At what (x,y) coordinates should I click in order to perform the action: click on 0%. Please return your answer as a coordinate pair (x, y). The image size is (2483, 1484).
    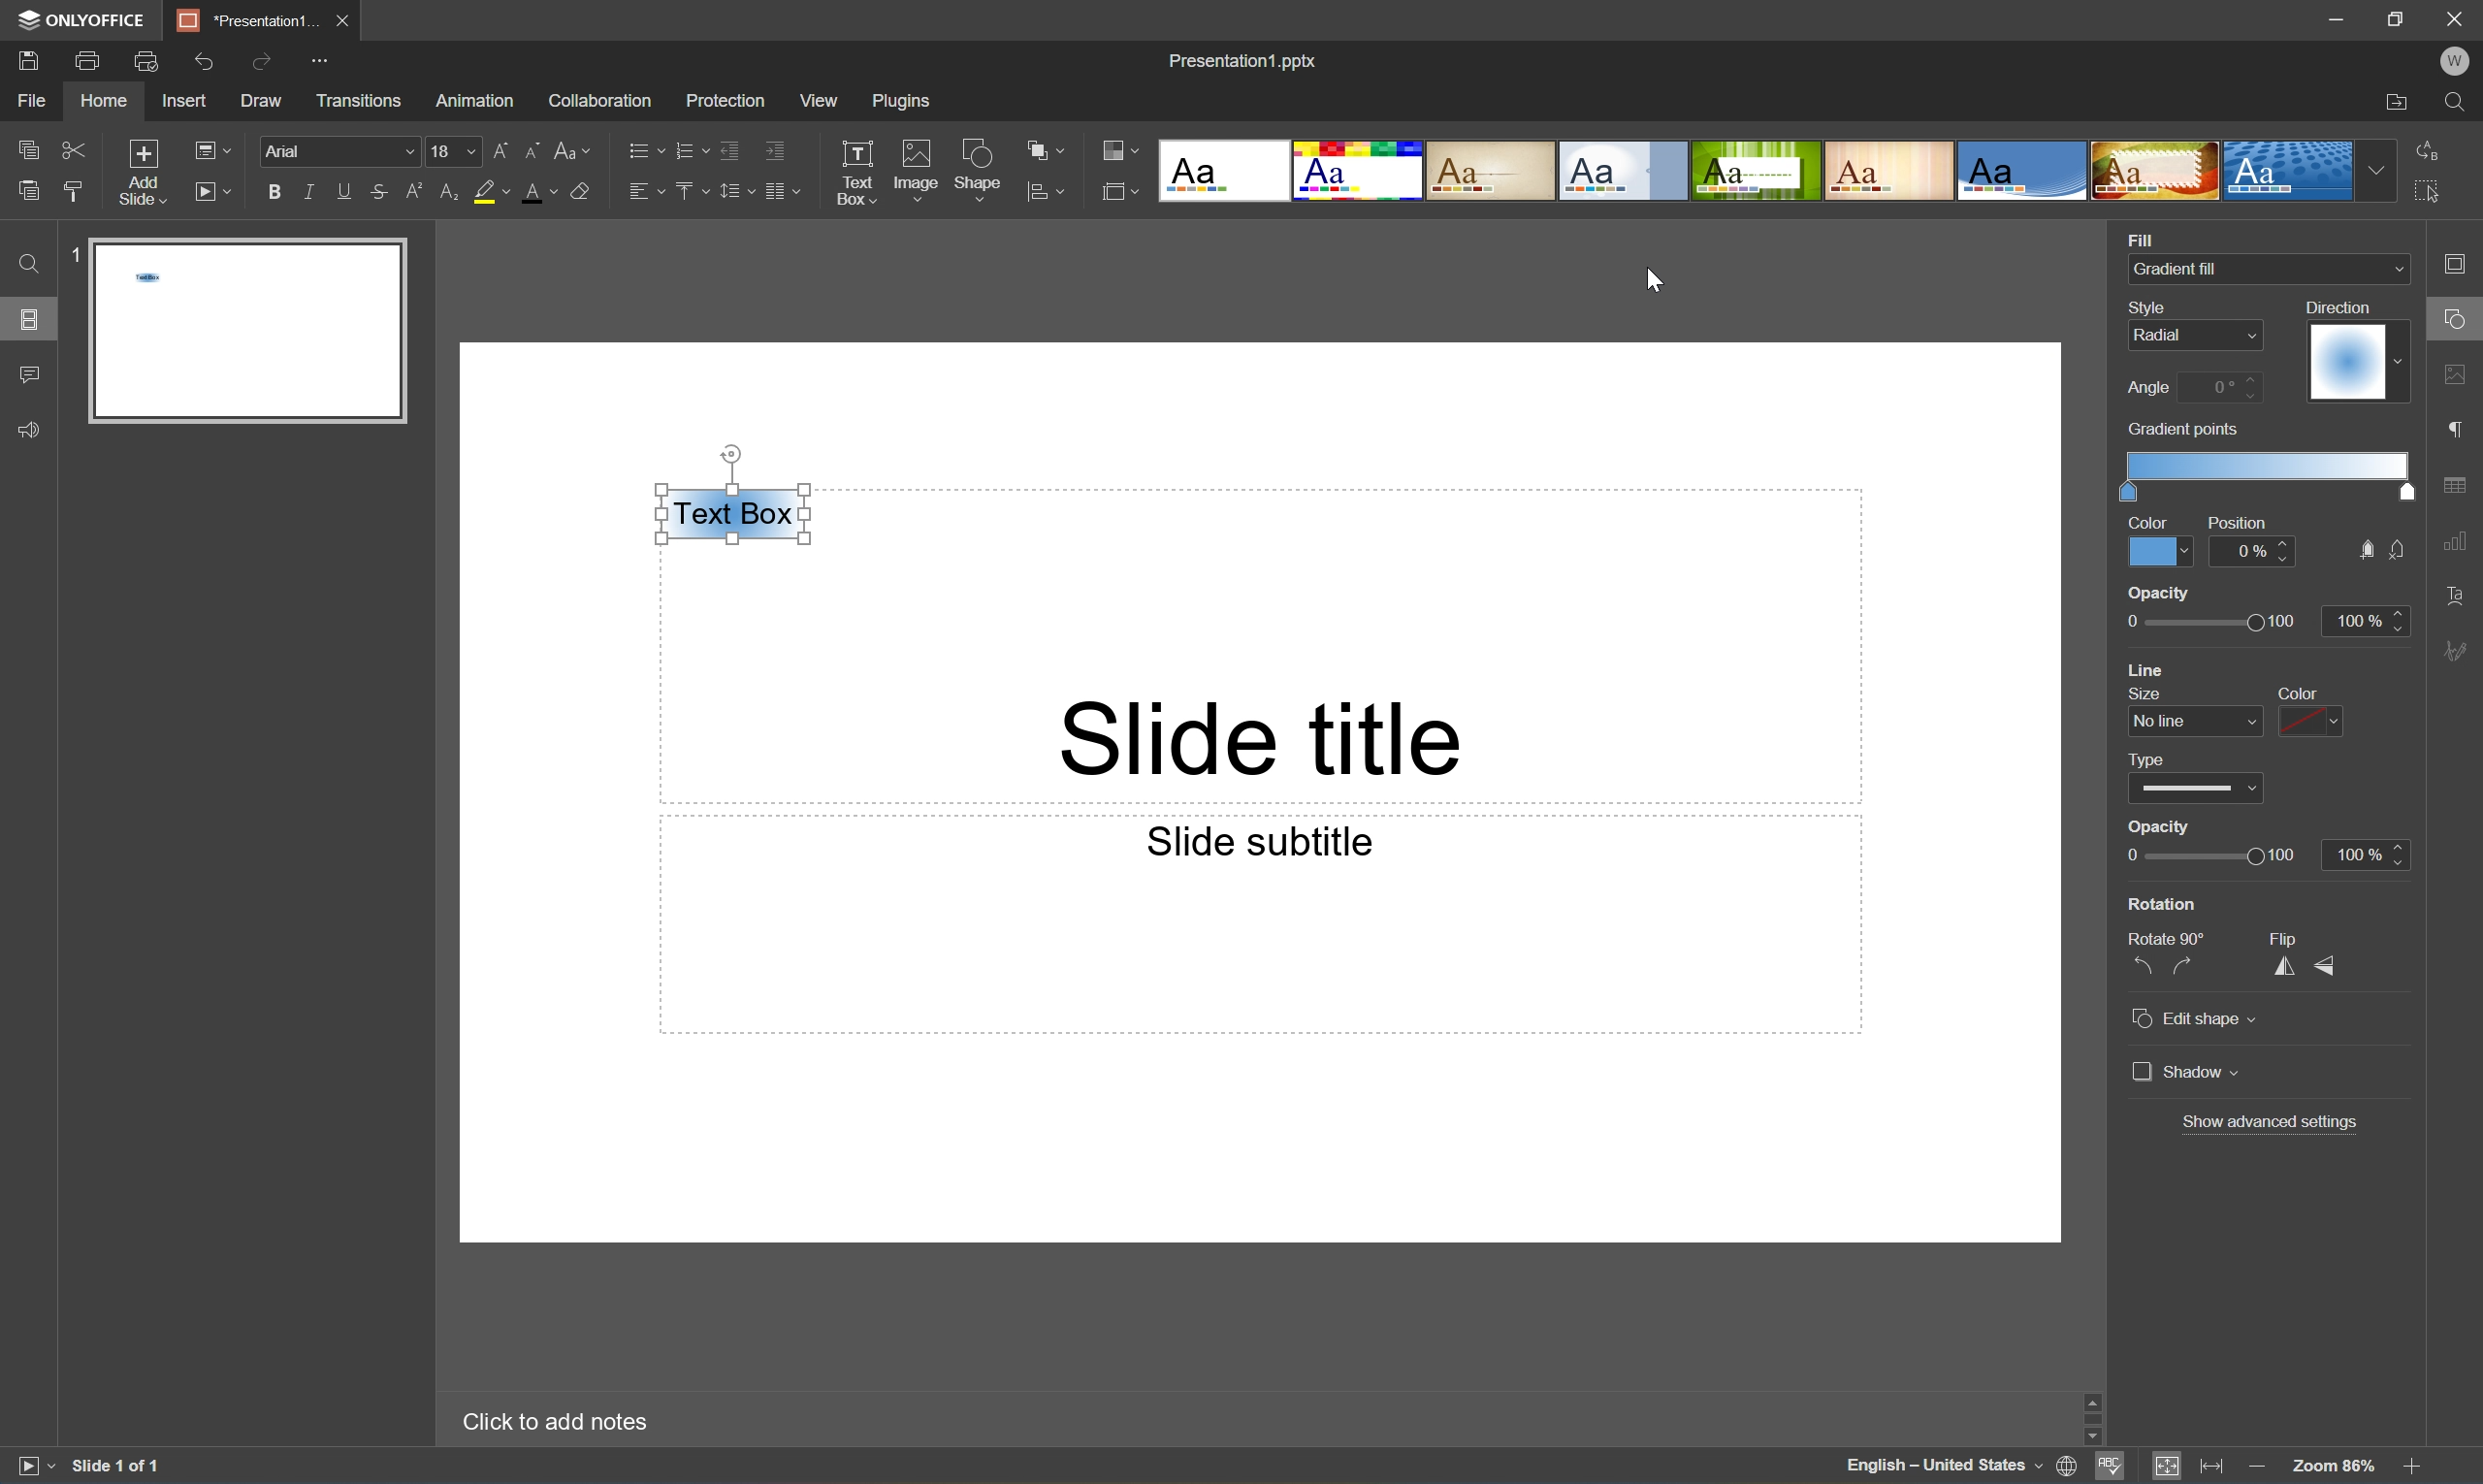
    Looking at the image, I should click on (2254, 551).